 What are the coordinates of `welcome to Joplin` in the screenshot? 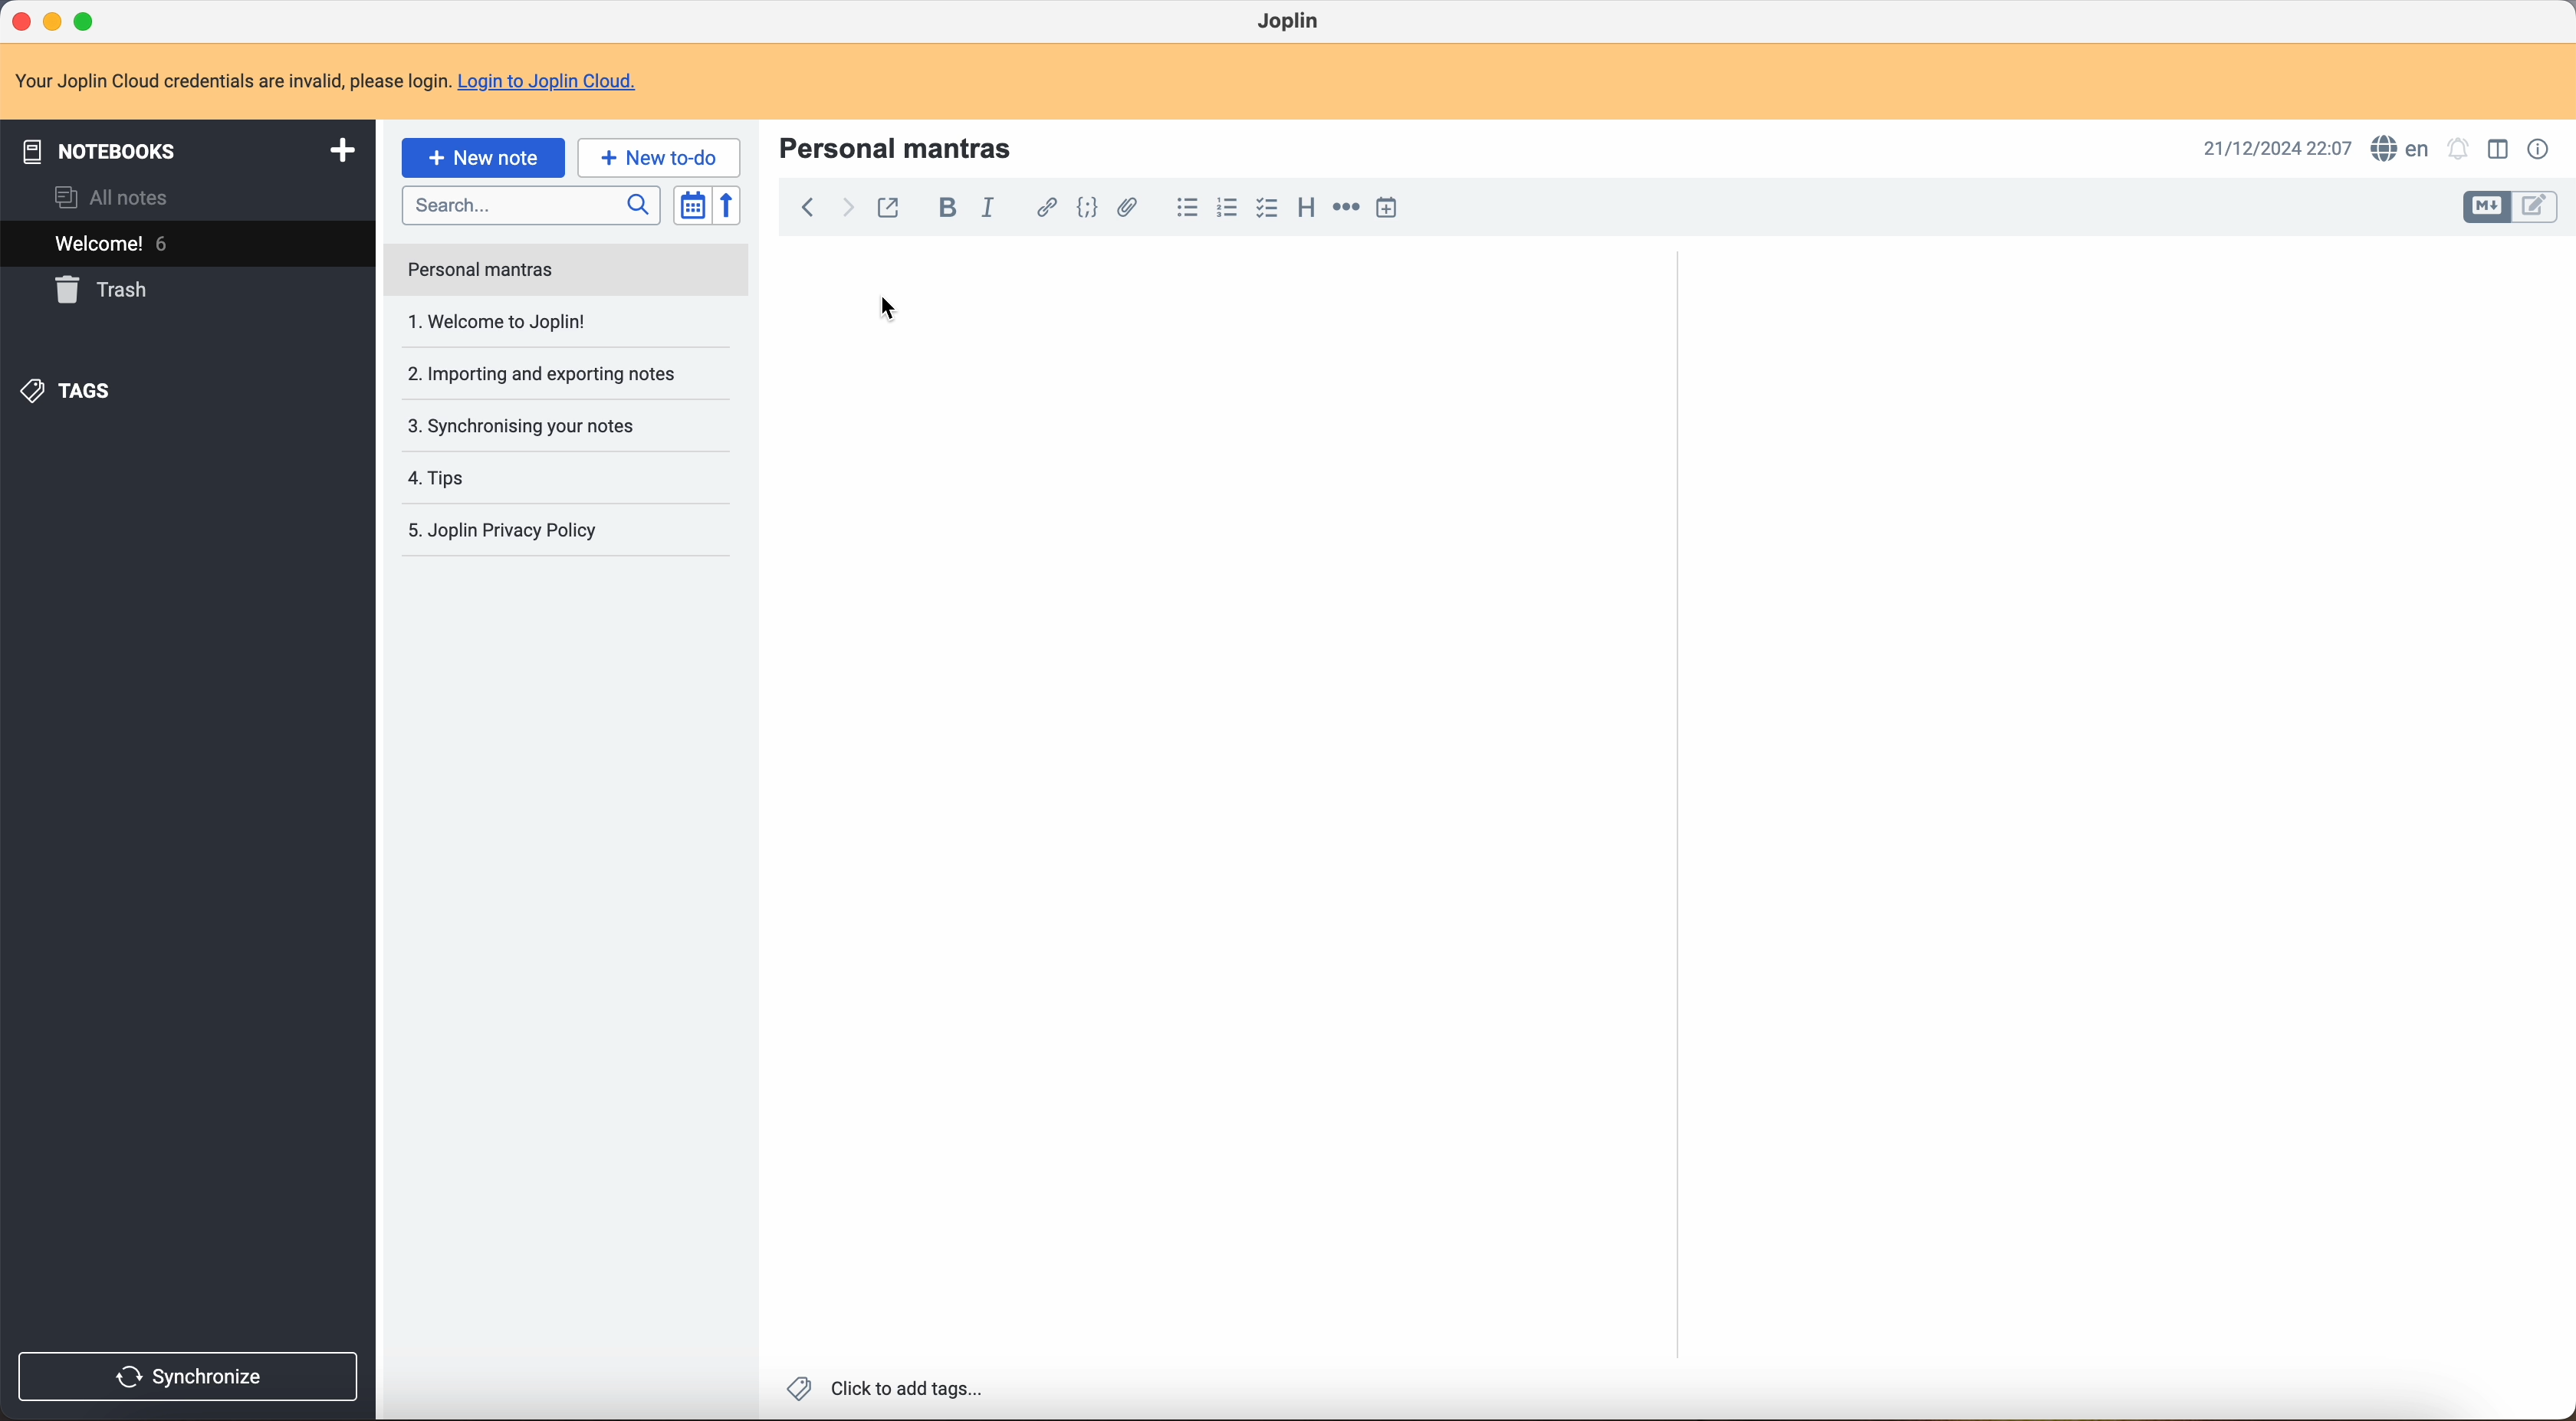 It's located at (502, 272).